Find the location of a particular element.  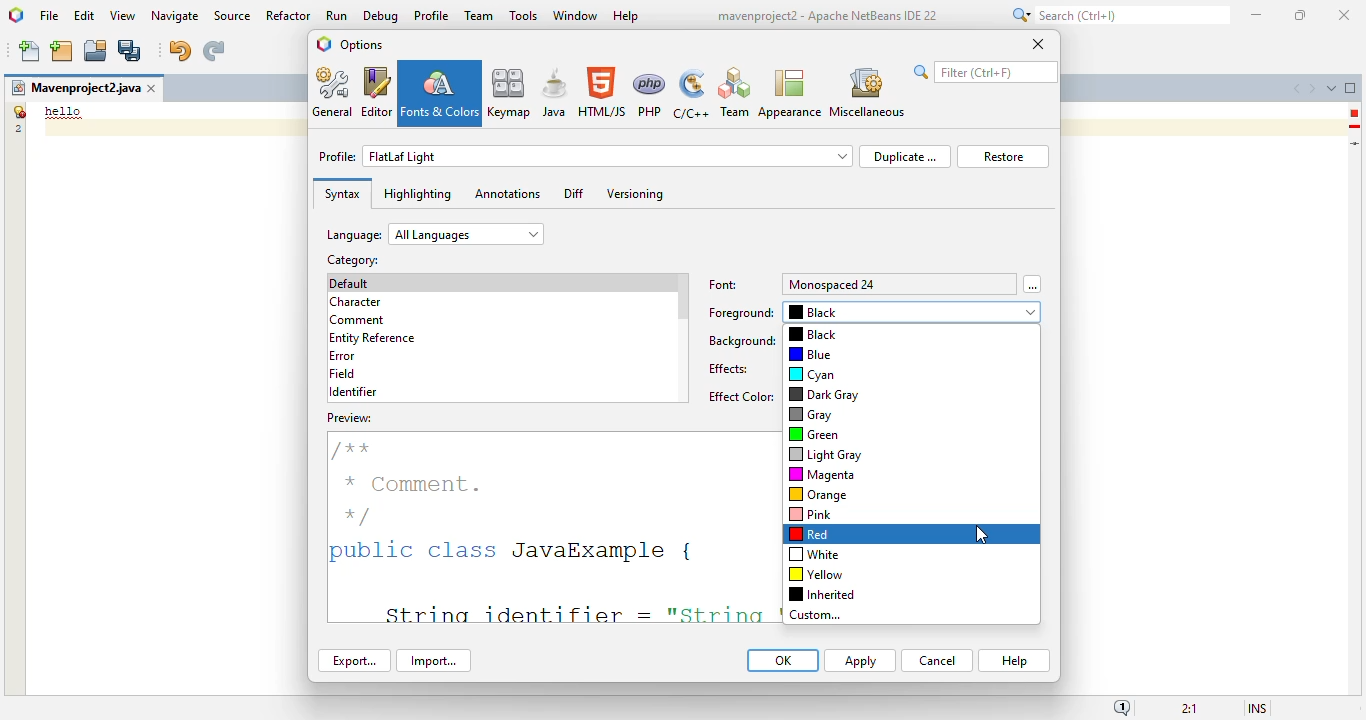

fonts & colors is located at coordinates (440, 93).